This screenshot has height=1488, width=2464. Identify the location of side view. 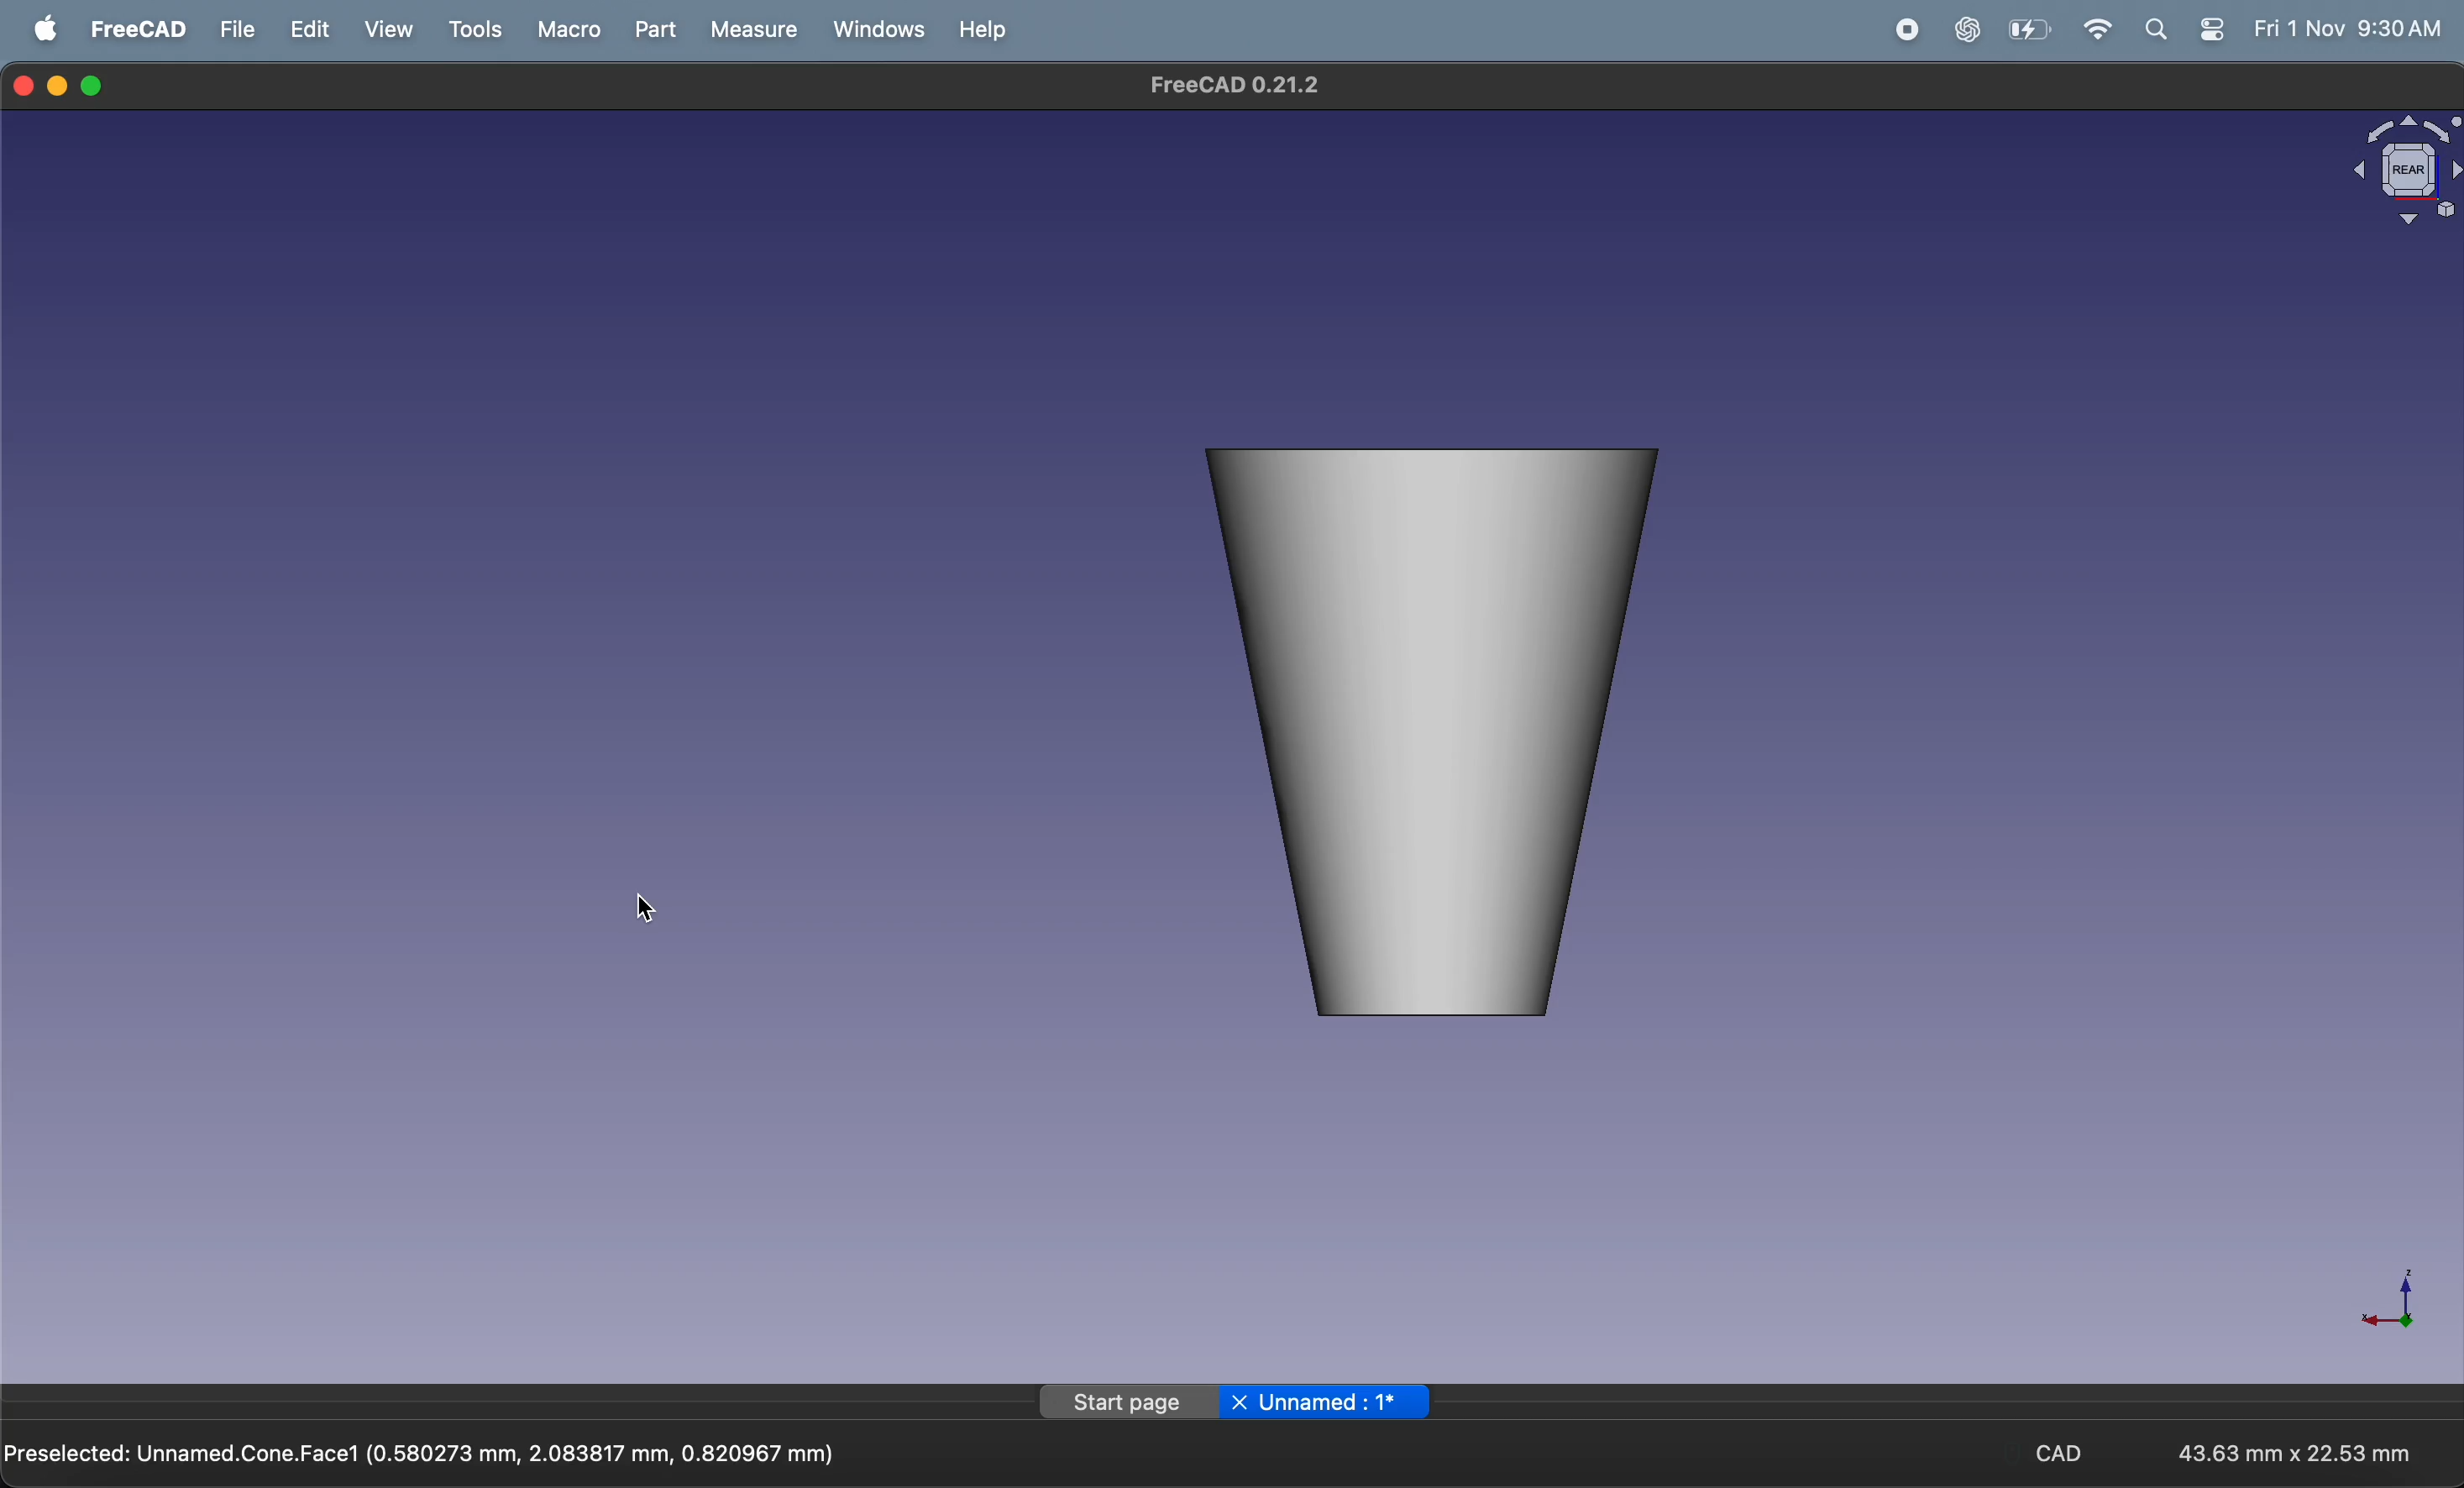
(1454, 733).